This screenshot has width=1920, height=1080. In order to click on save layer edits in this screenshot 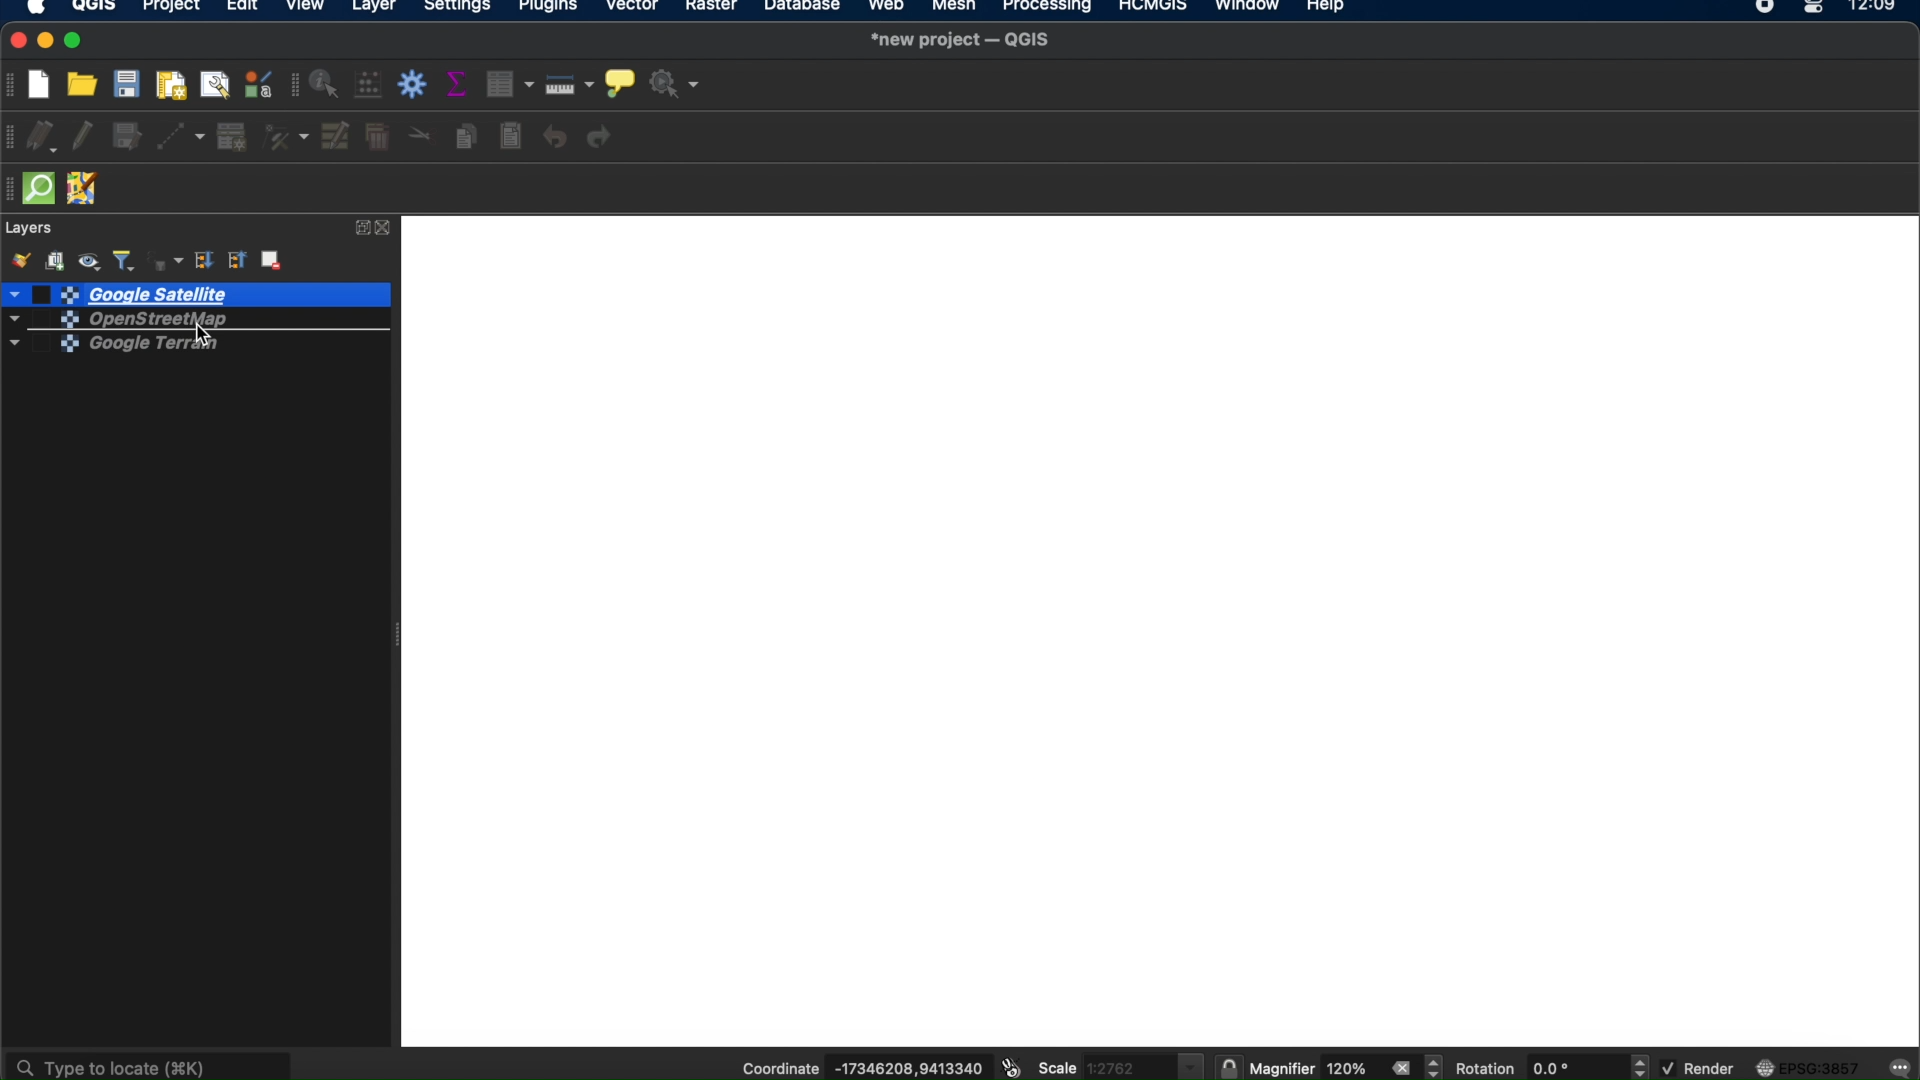, I will do `click(128, 138)`.